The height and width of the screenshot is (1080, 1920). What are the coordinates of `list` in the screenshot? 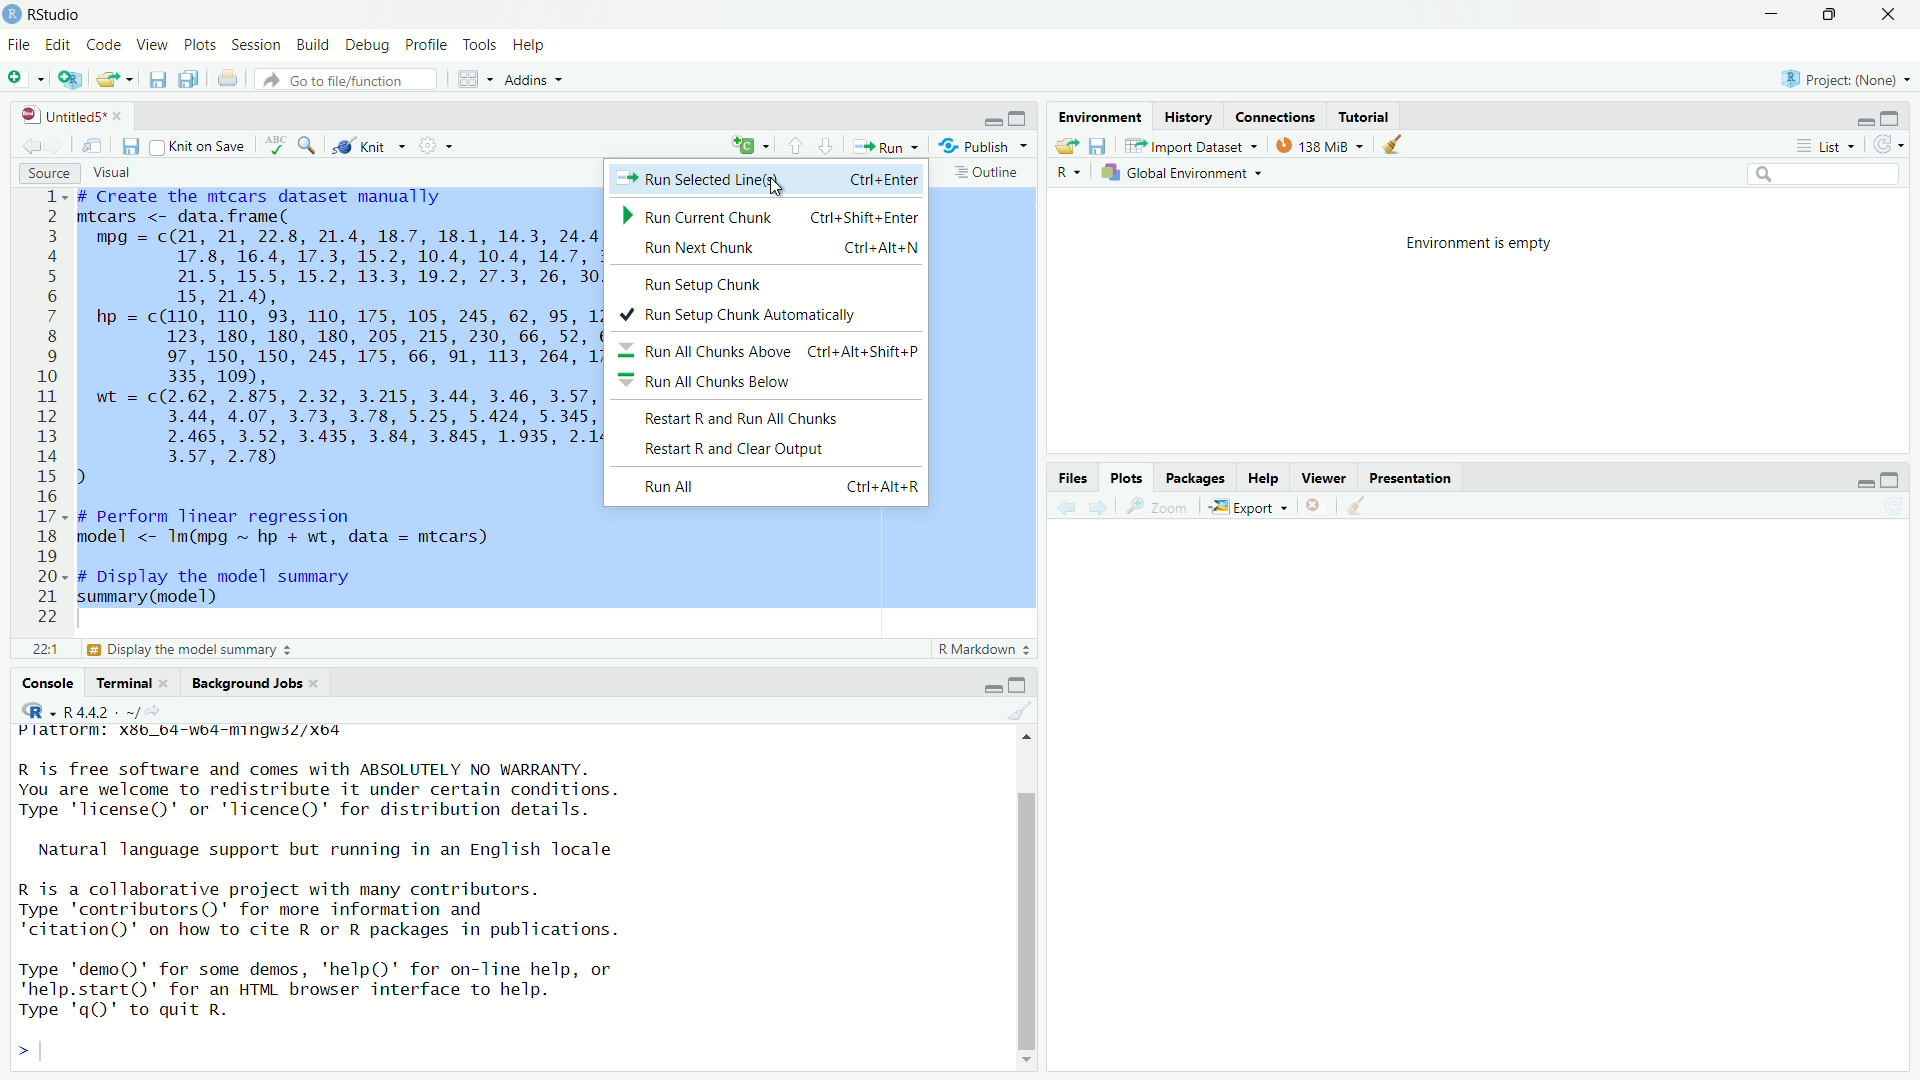 It's located at (1831, 146).